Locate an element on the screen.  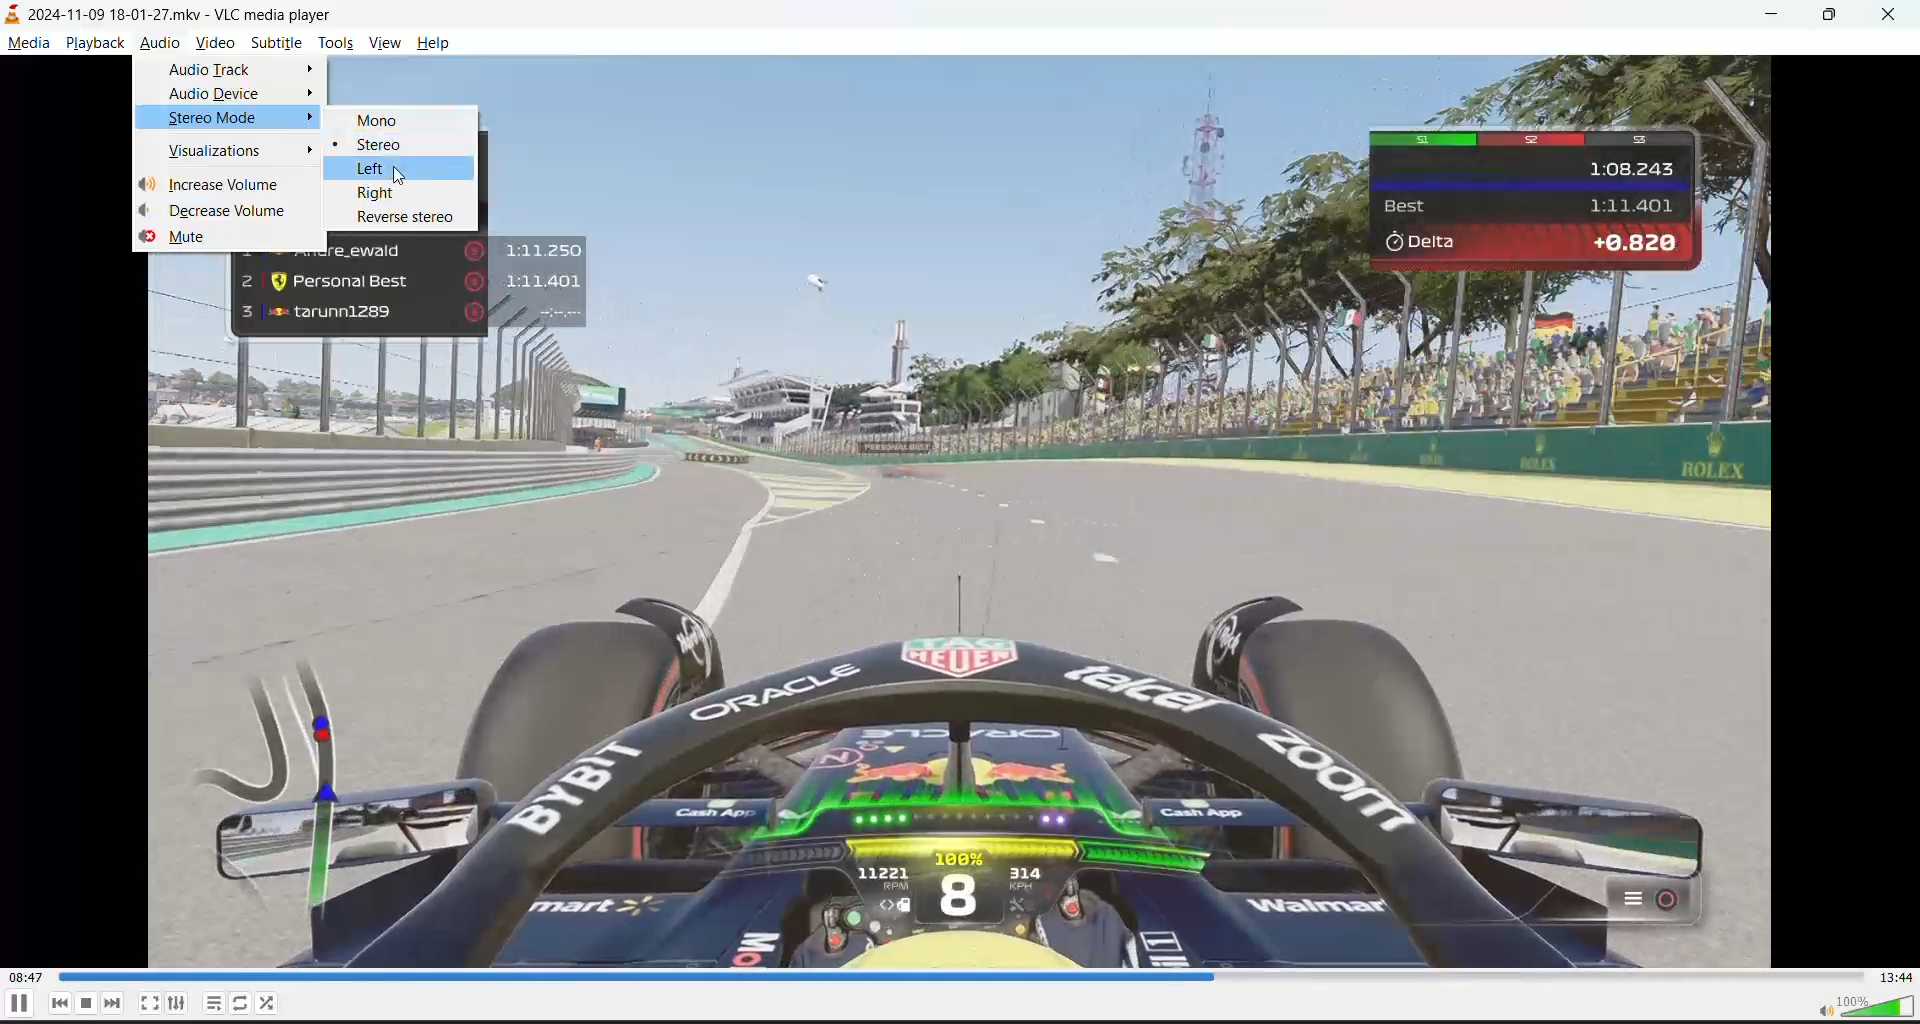
random is located at coordinates (269, 1005).